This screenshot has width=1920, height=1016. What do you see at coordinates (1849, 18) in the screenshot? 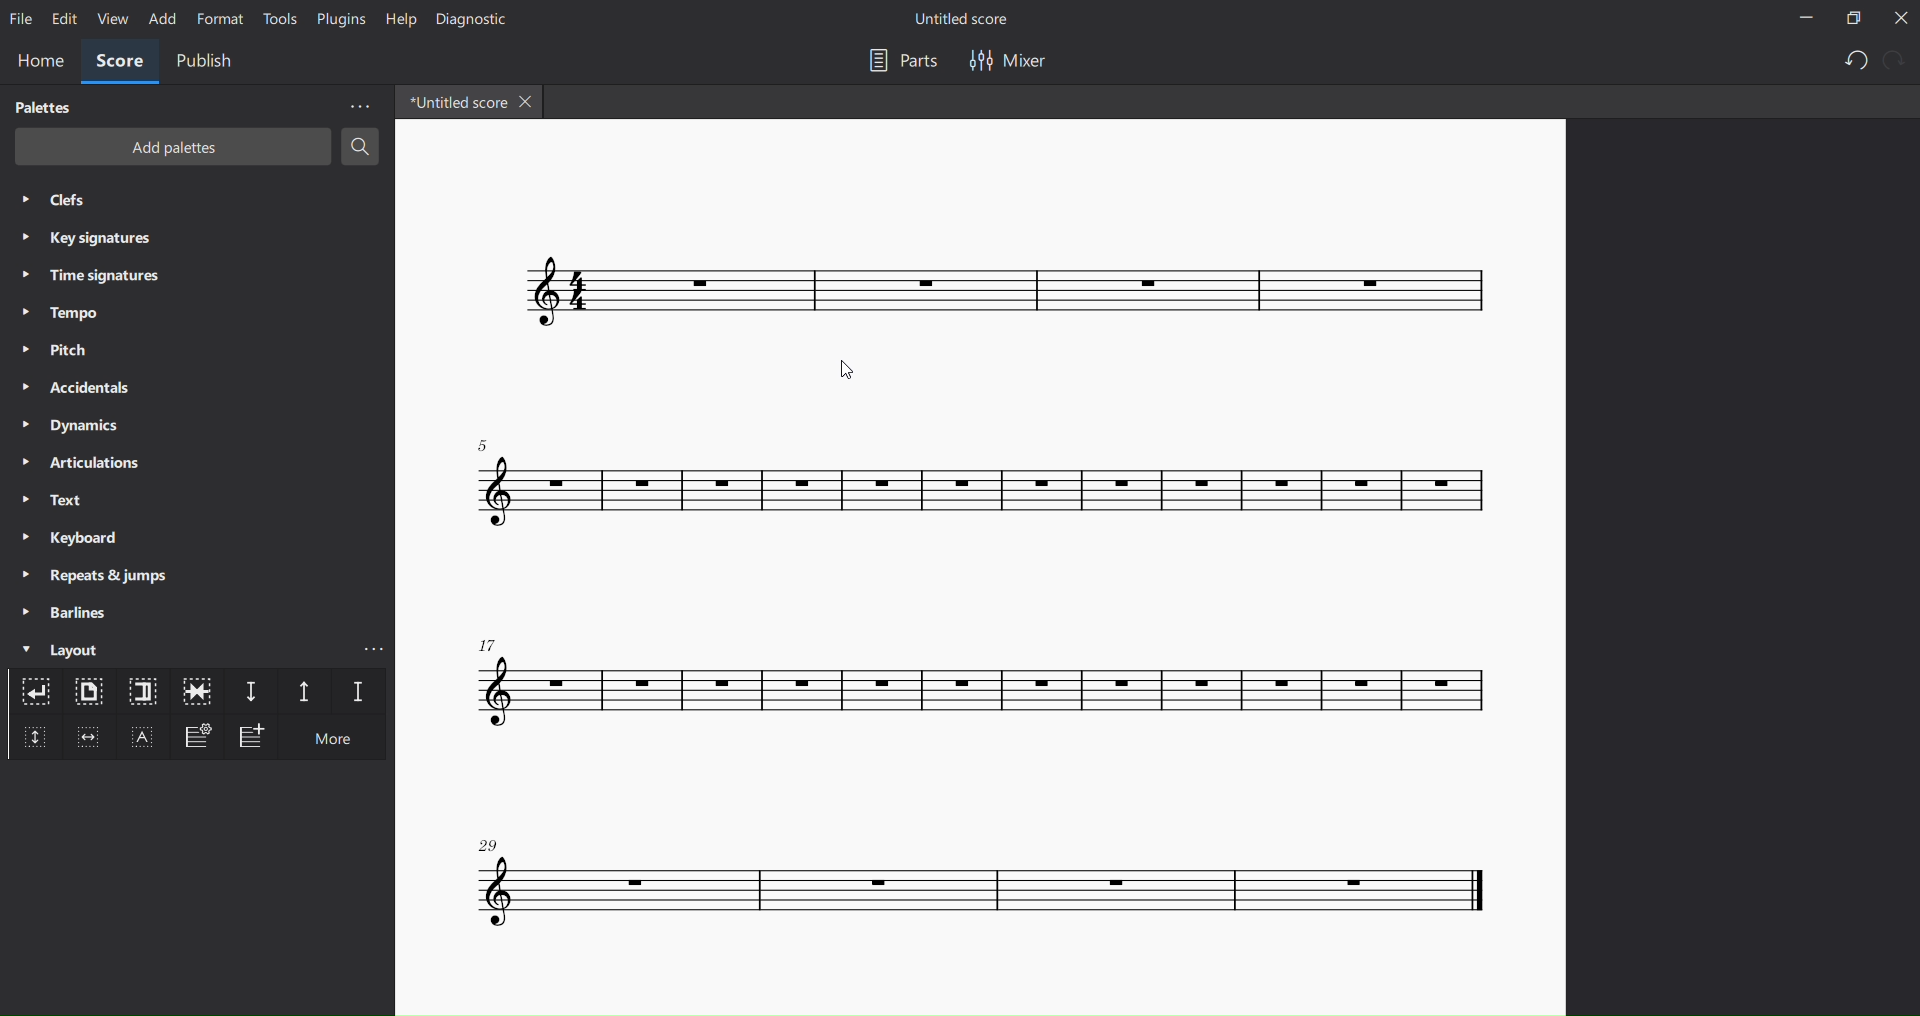
I see `restore` at bounding box center [1849, 18].